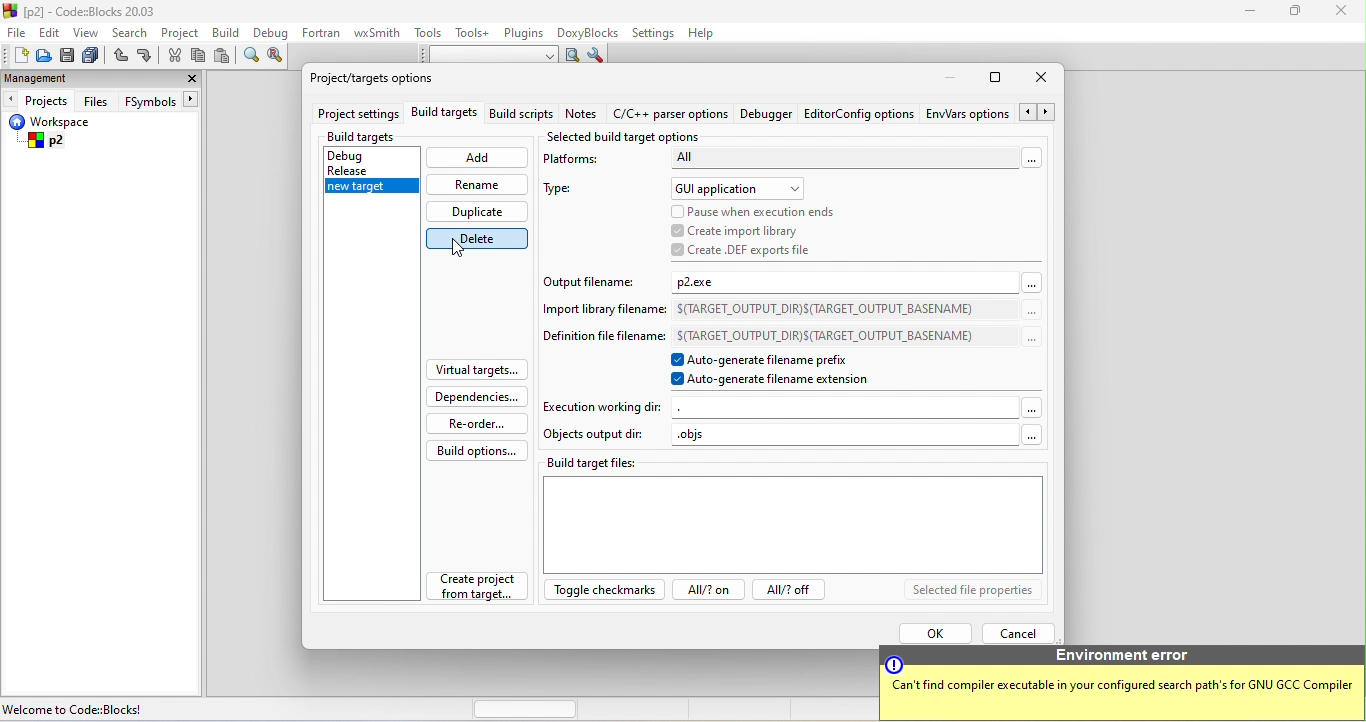  What do you see at coordinates (705, 592) in the screenshot?
I see `all?on` at bounding box center [705, 592].